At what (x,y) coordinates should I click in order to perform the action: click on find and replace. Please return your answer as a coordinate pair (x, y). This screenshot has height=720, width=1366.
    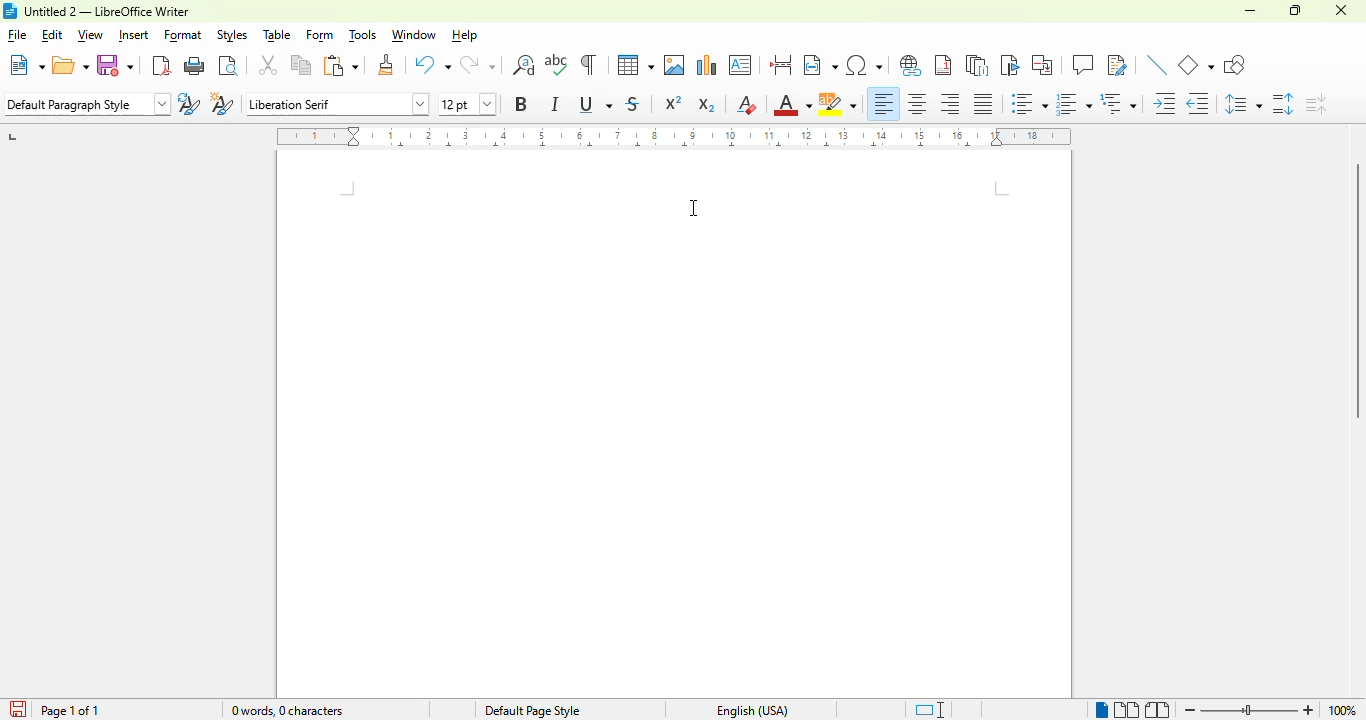
    Looking at the image, I should click on (524, 65).